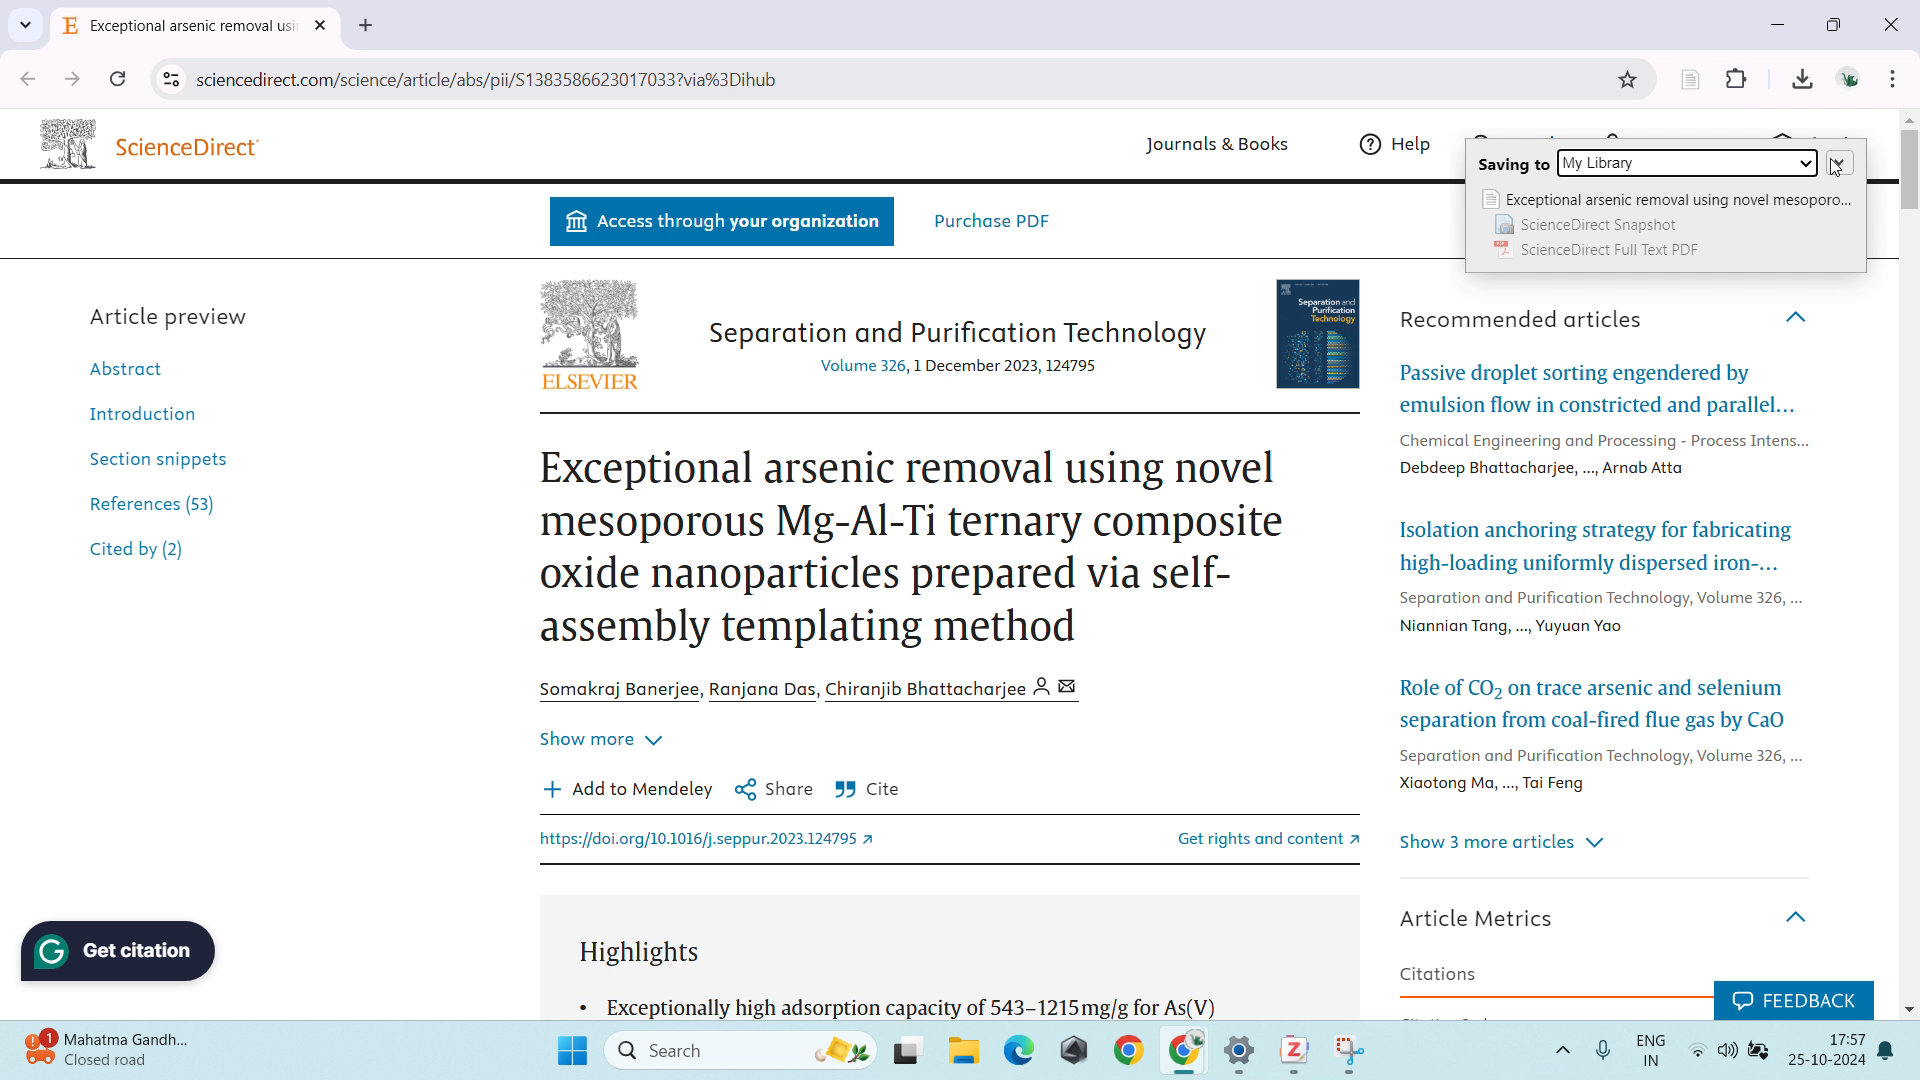  I want to click on Hide, so click(1799, 317).